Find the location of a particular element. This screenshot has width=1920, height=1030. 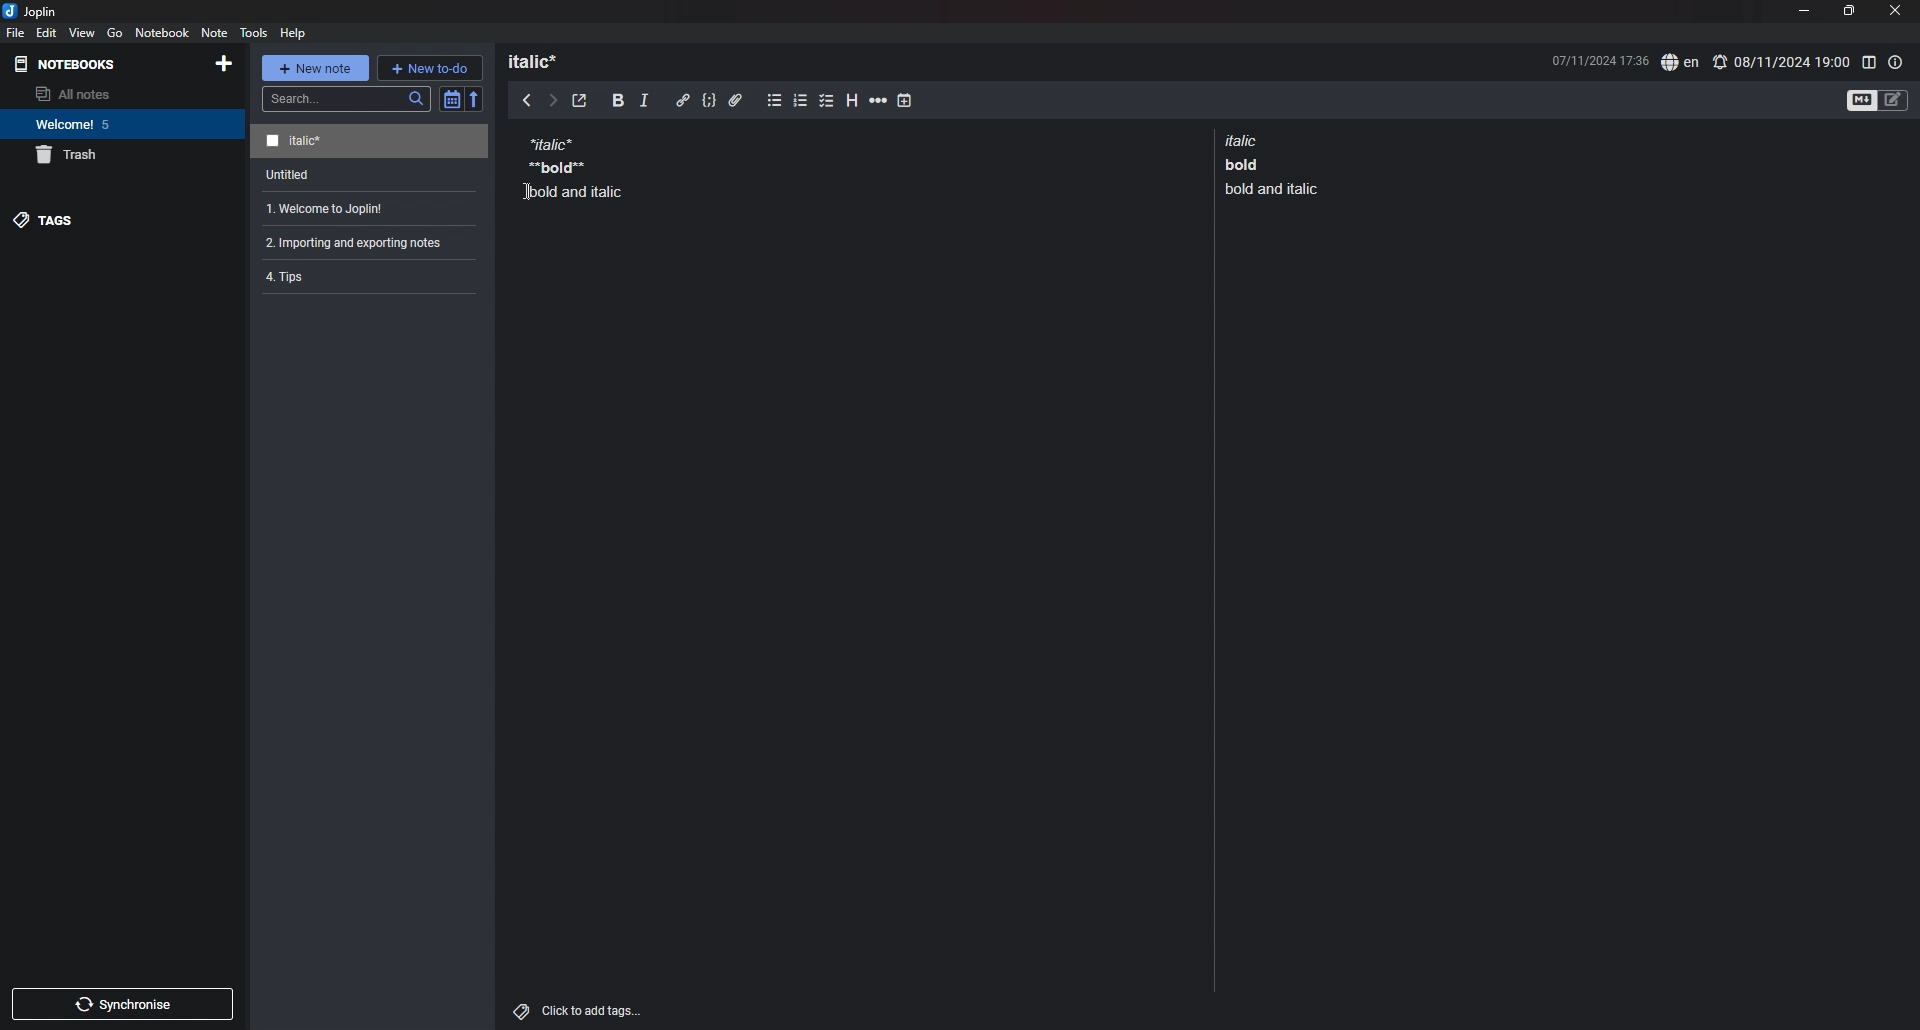

all notes is located at coordinates (117, 94).